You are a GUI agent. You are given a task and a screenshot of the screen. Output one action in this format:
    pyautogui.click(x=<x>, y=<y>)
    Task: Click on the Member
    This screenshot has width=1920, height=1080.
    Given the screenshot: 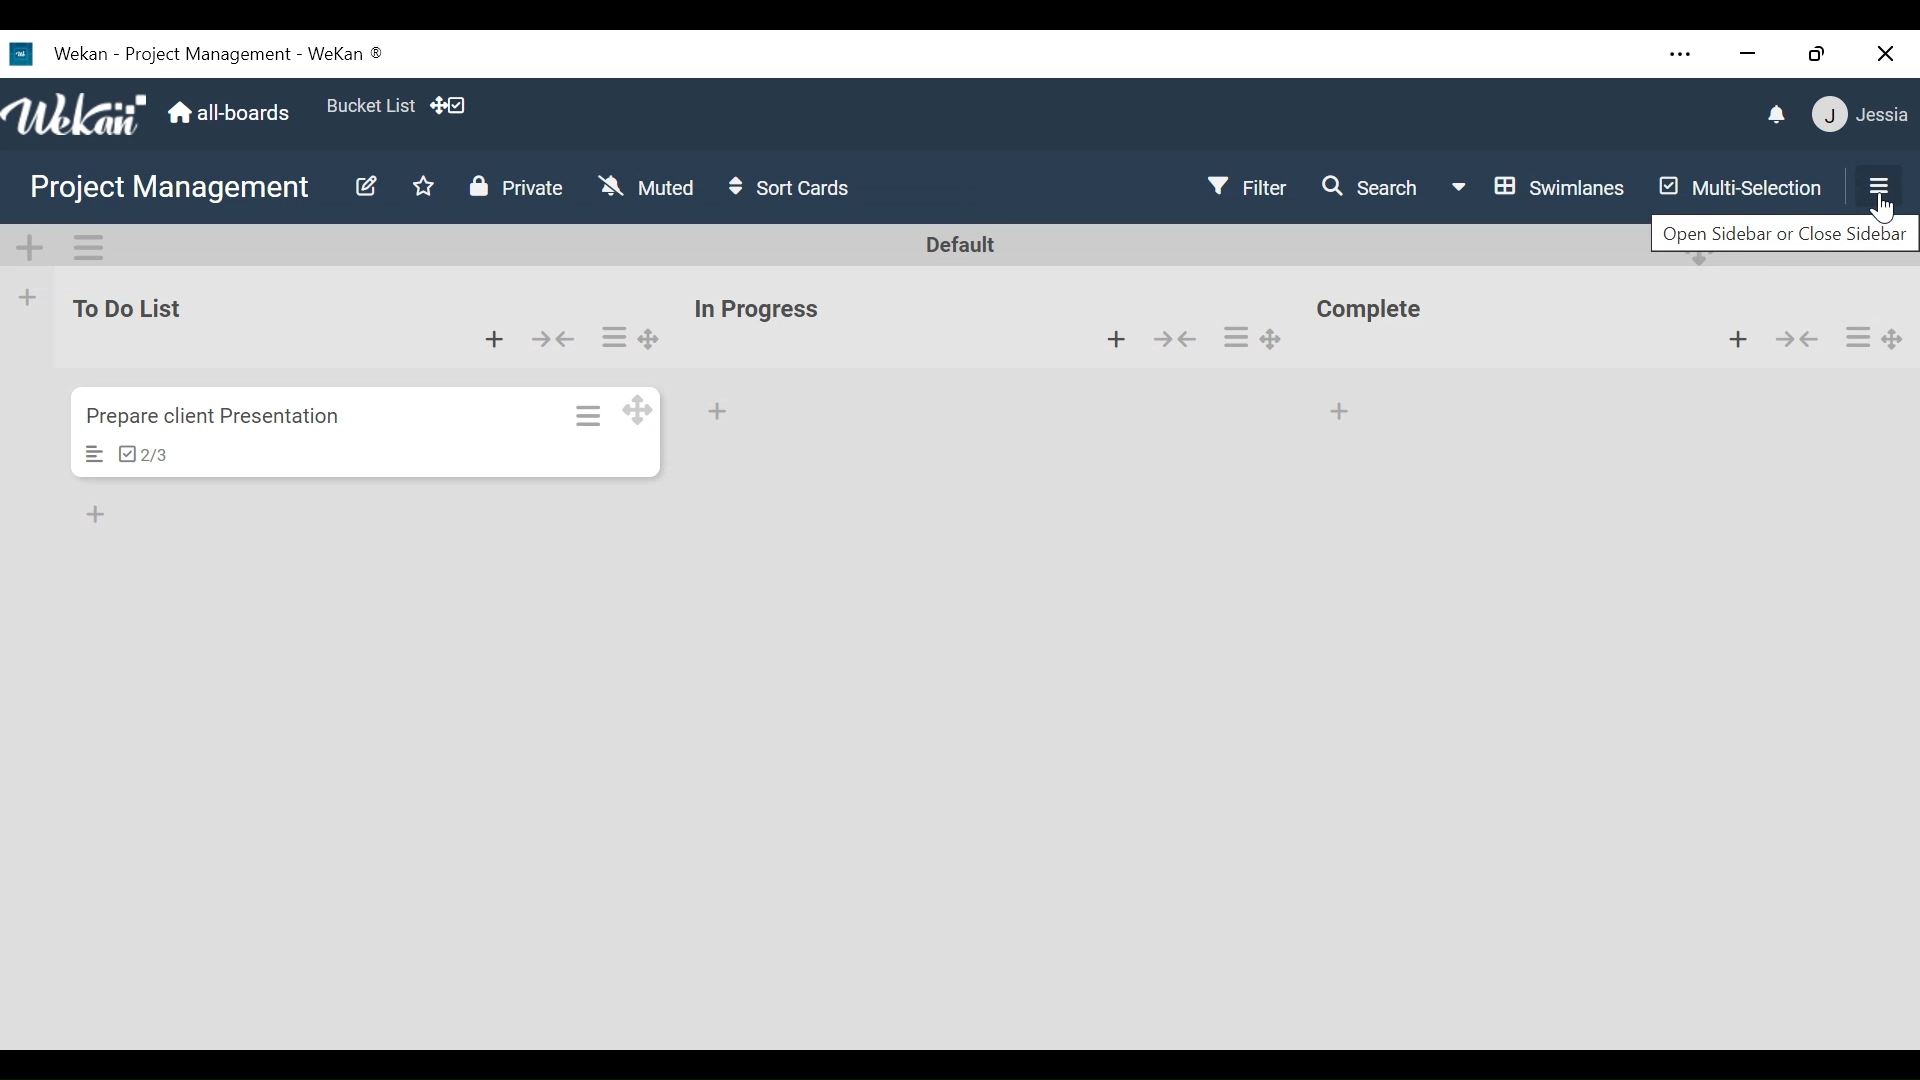 What is the action you would take?
    pyautogui.click(x=1863, y=113)
    